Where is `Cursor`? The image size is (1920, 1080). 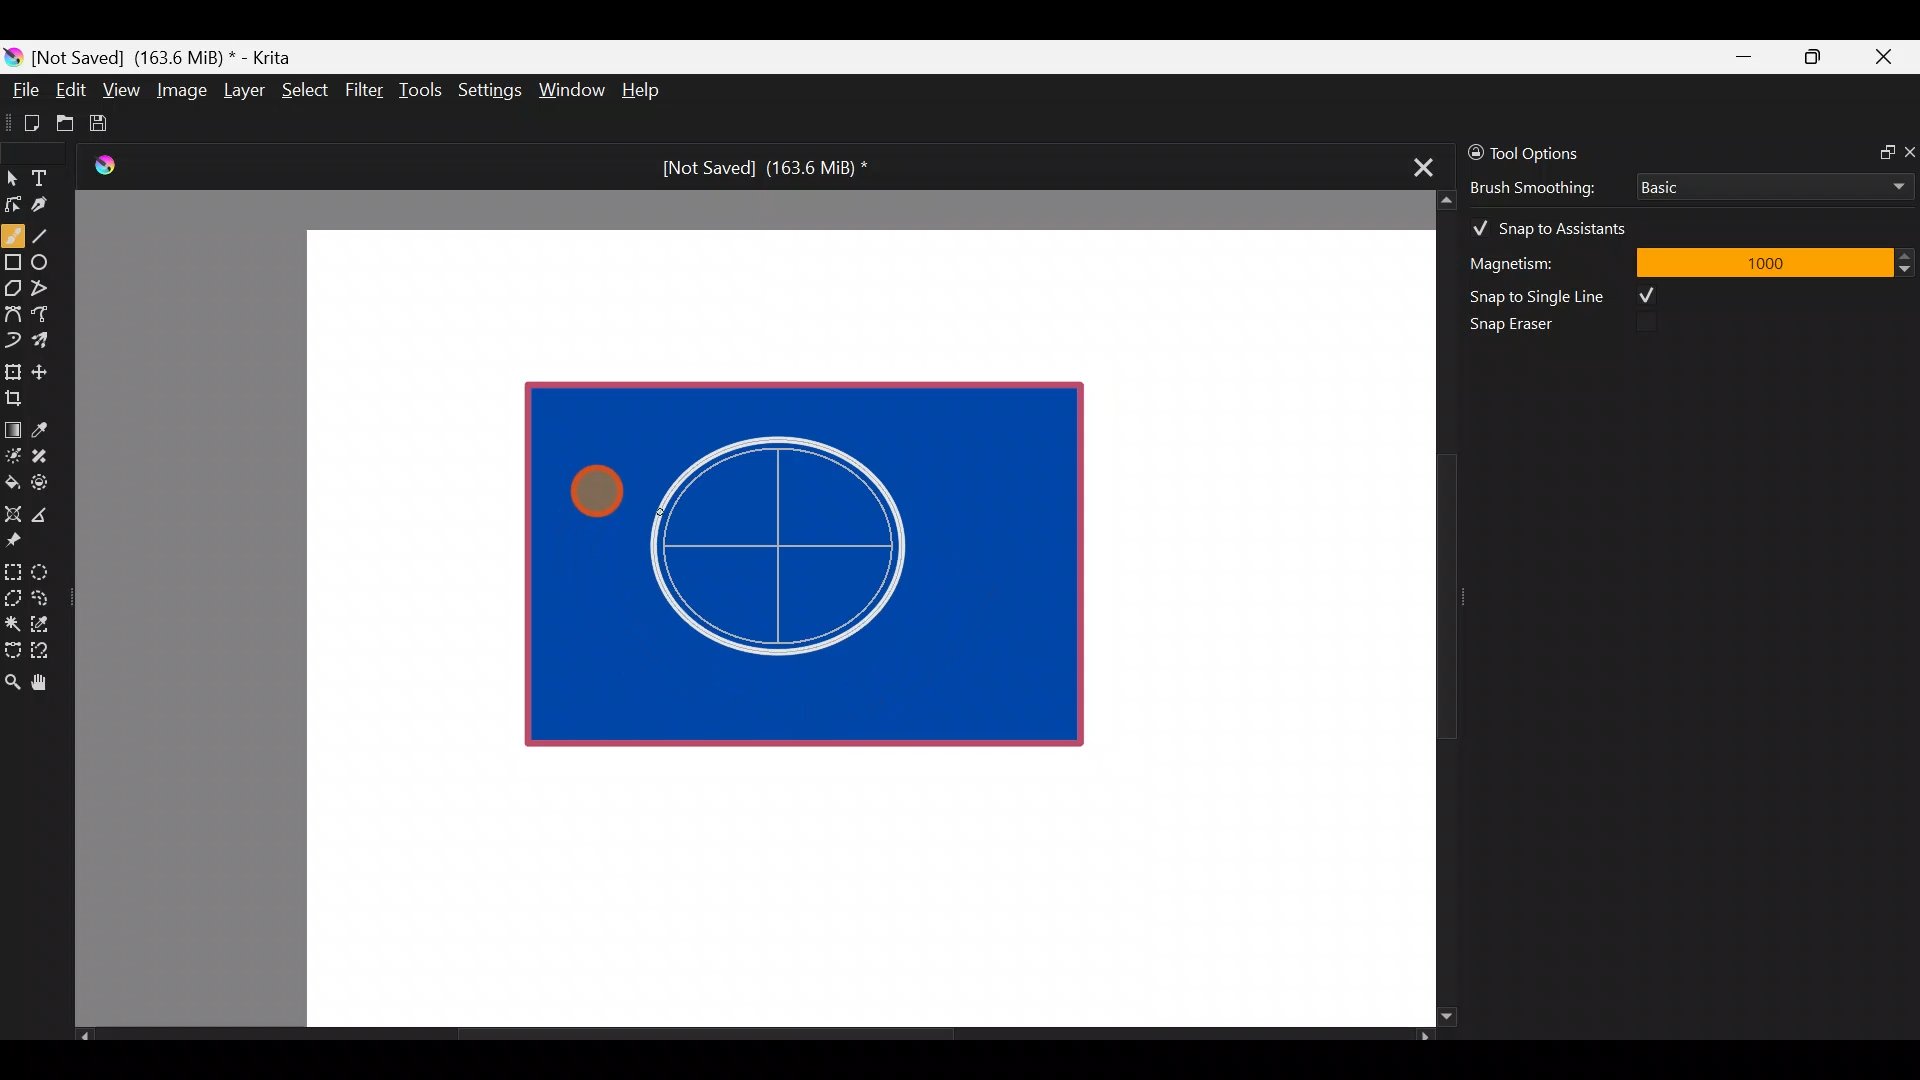
Cursor is located at coordinates (592, 482).